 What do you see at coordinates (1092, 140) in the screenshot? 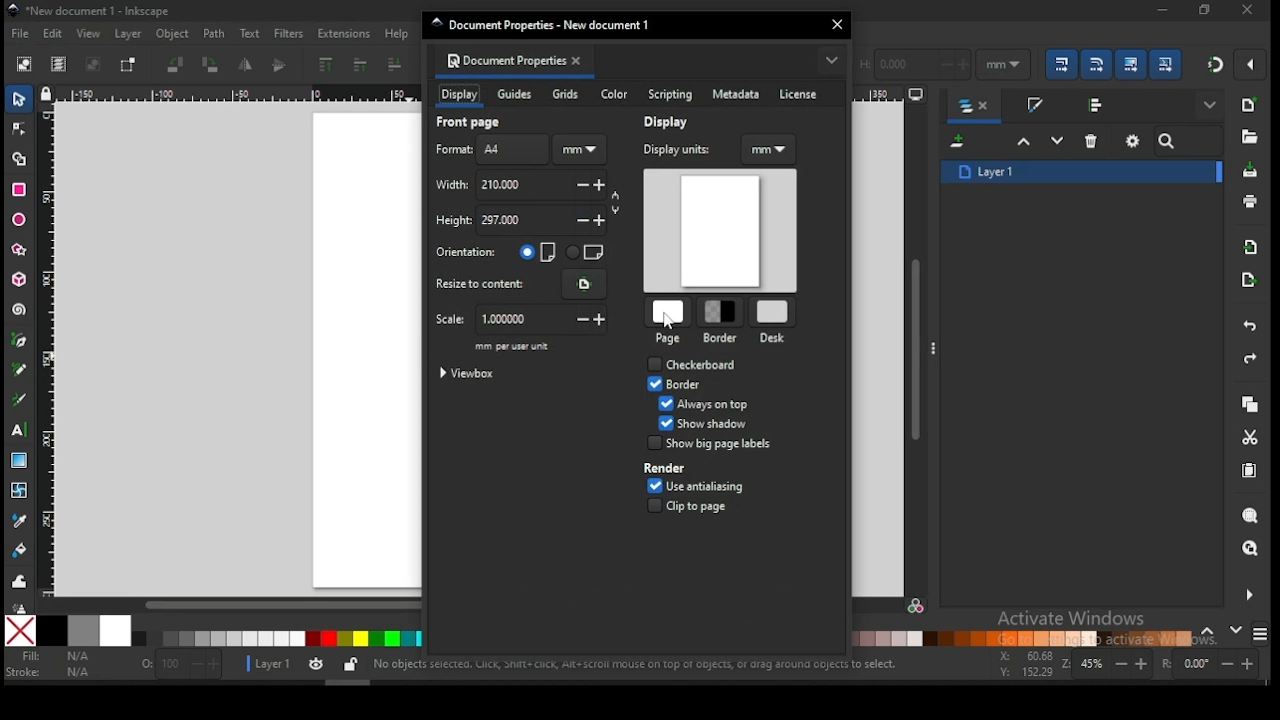
I see `delete layer` at bounding box center [1092, 140].